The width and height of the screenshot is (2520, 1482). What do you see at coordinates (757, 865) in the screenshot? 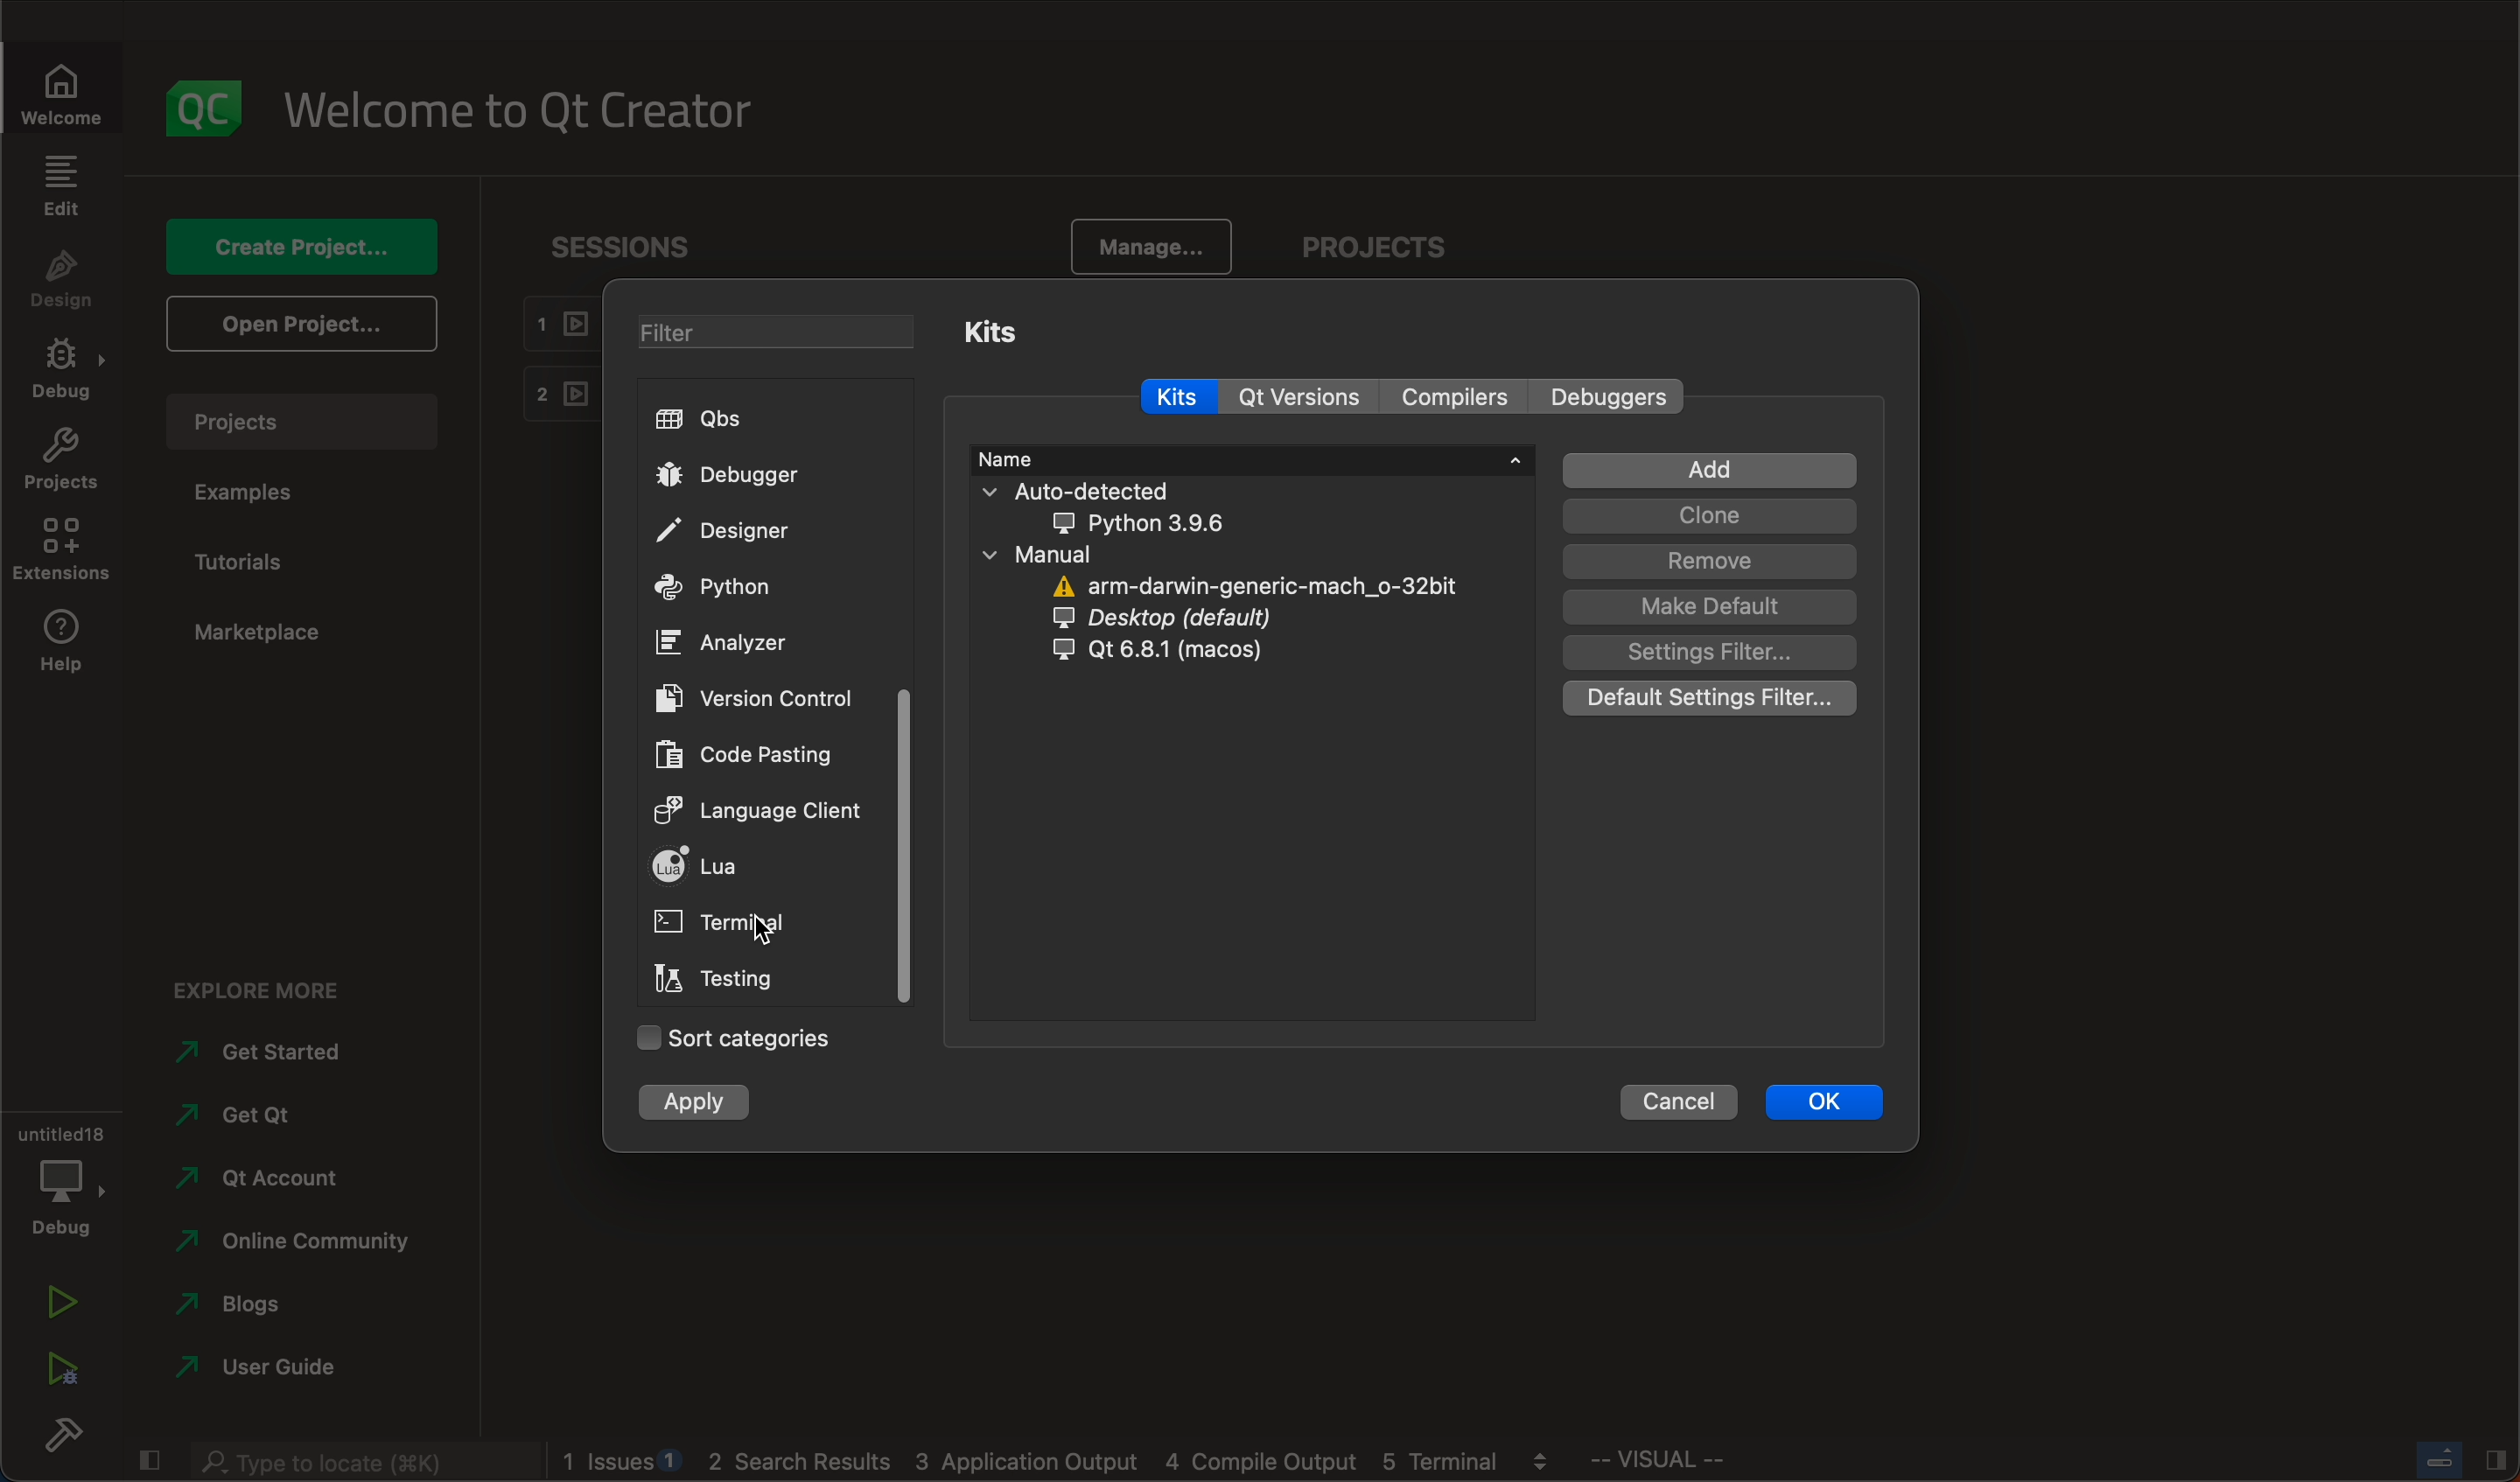
I see `lua` at bounding box center [757, 865].